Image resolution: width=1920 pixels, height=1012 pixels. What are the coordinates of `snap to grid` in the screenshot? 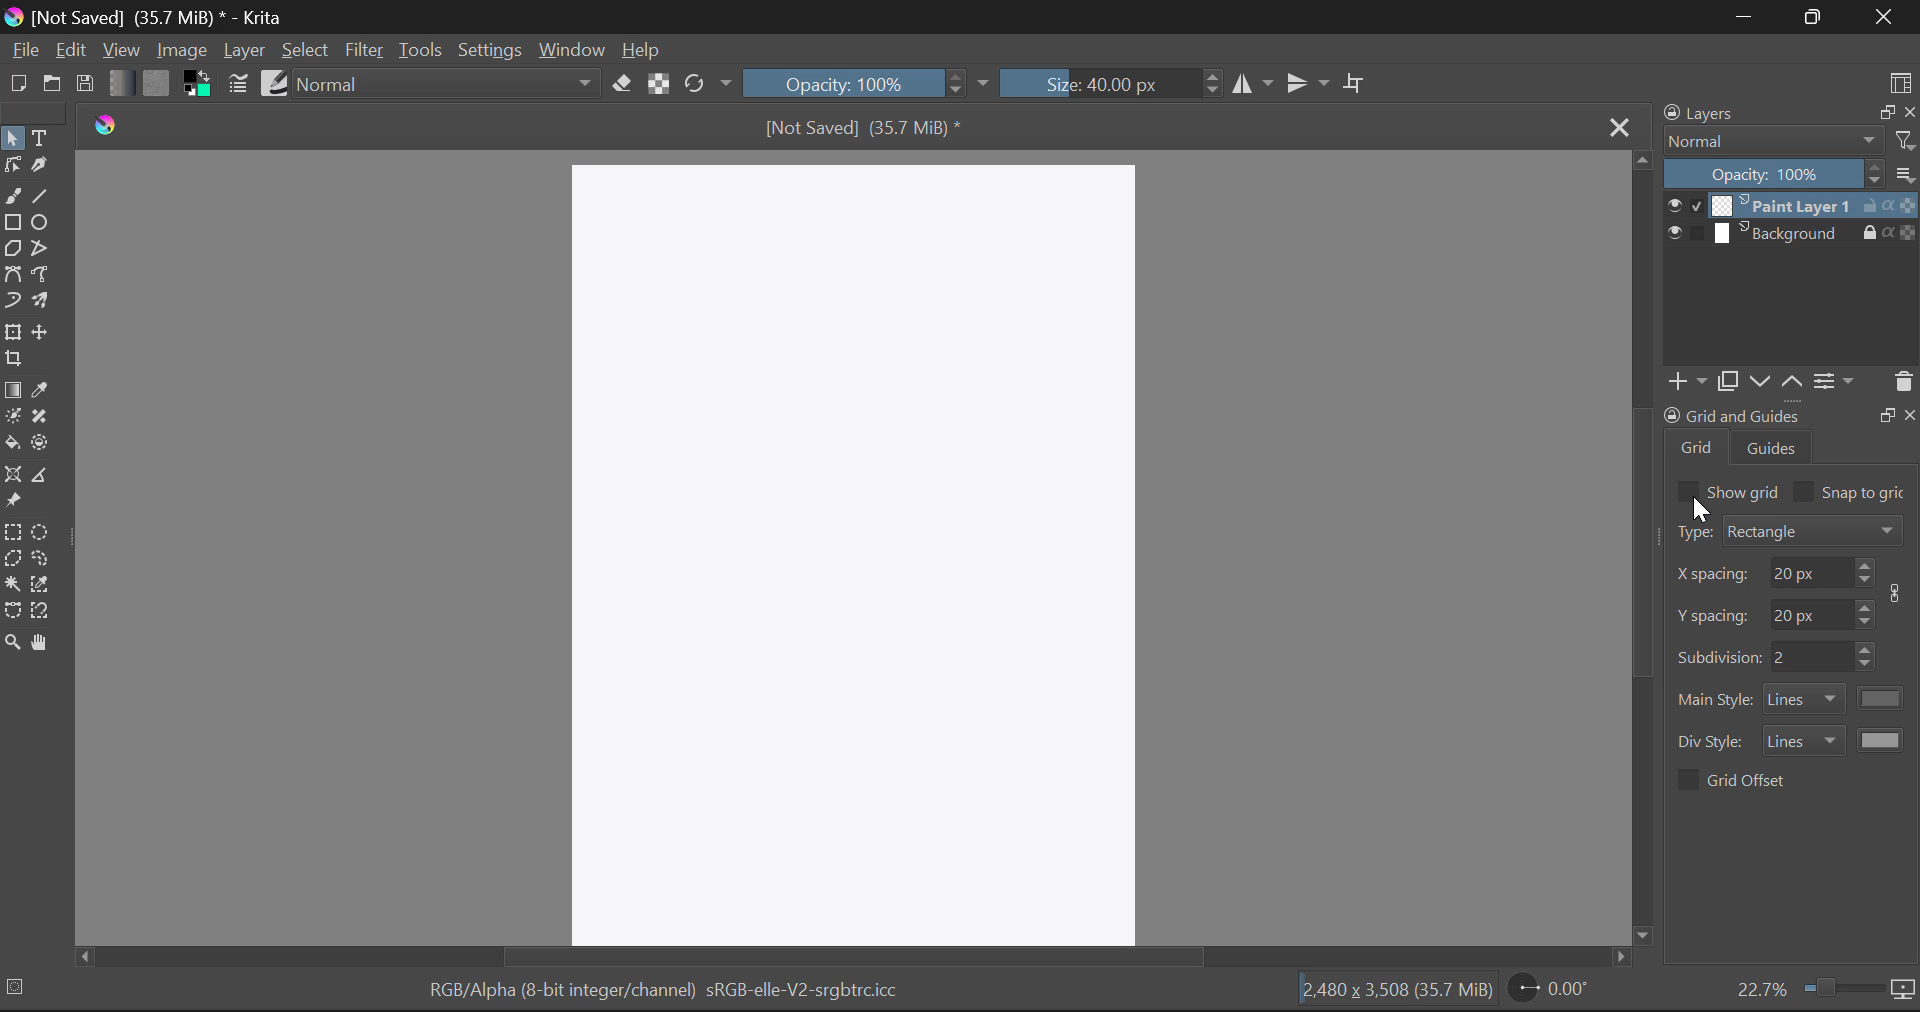 It's located at (1866, 494).